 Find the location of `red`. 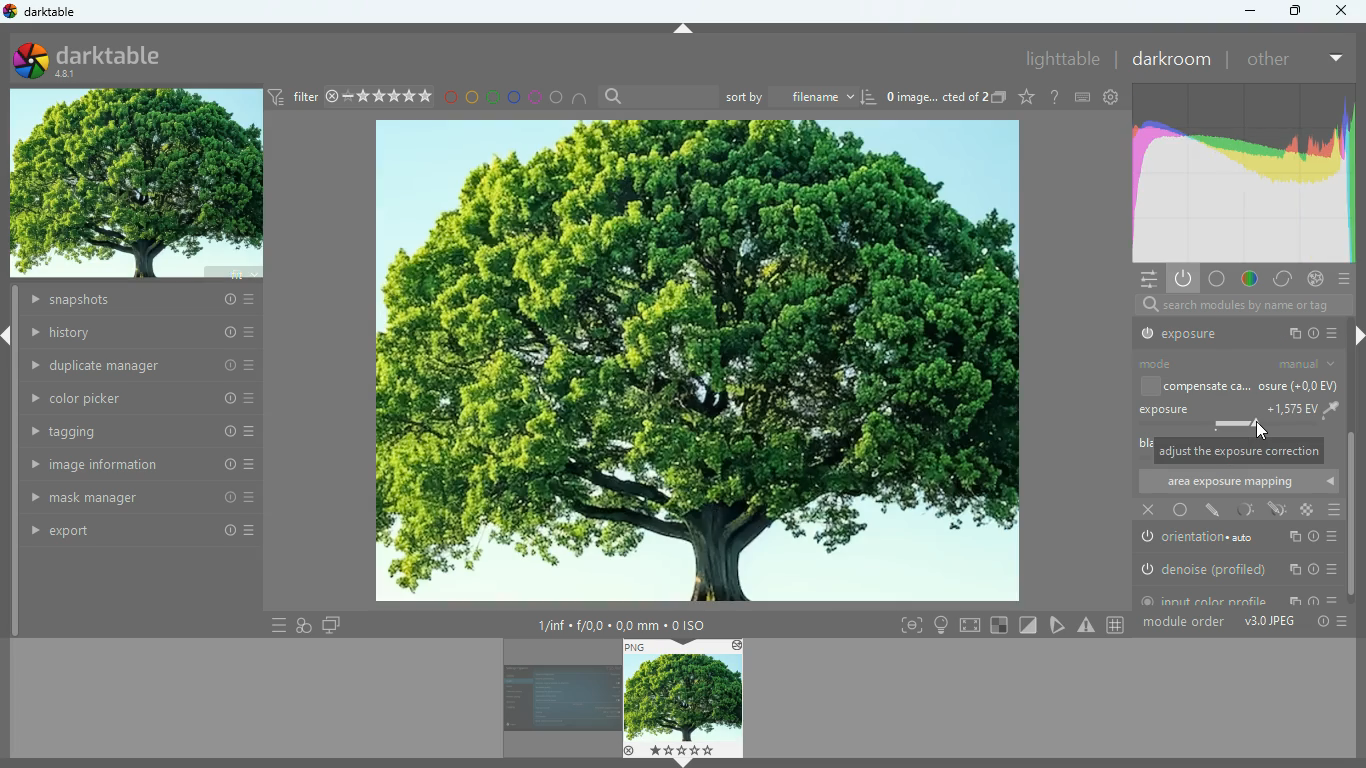

red is located at coordinates (450, 100).